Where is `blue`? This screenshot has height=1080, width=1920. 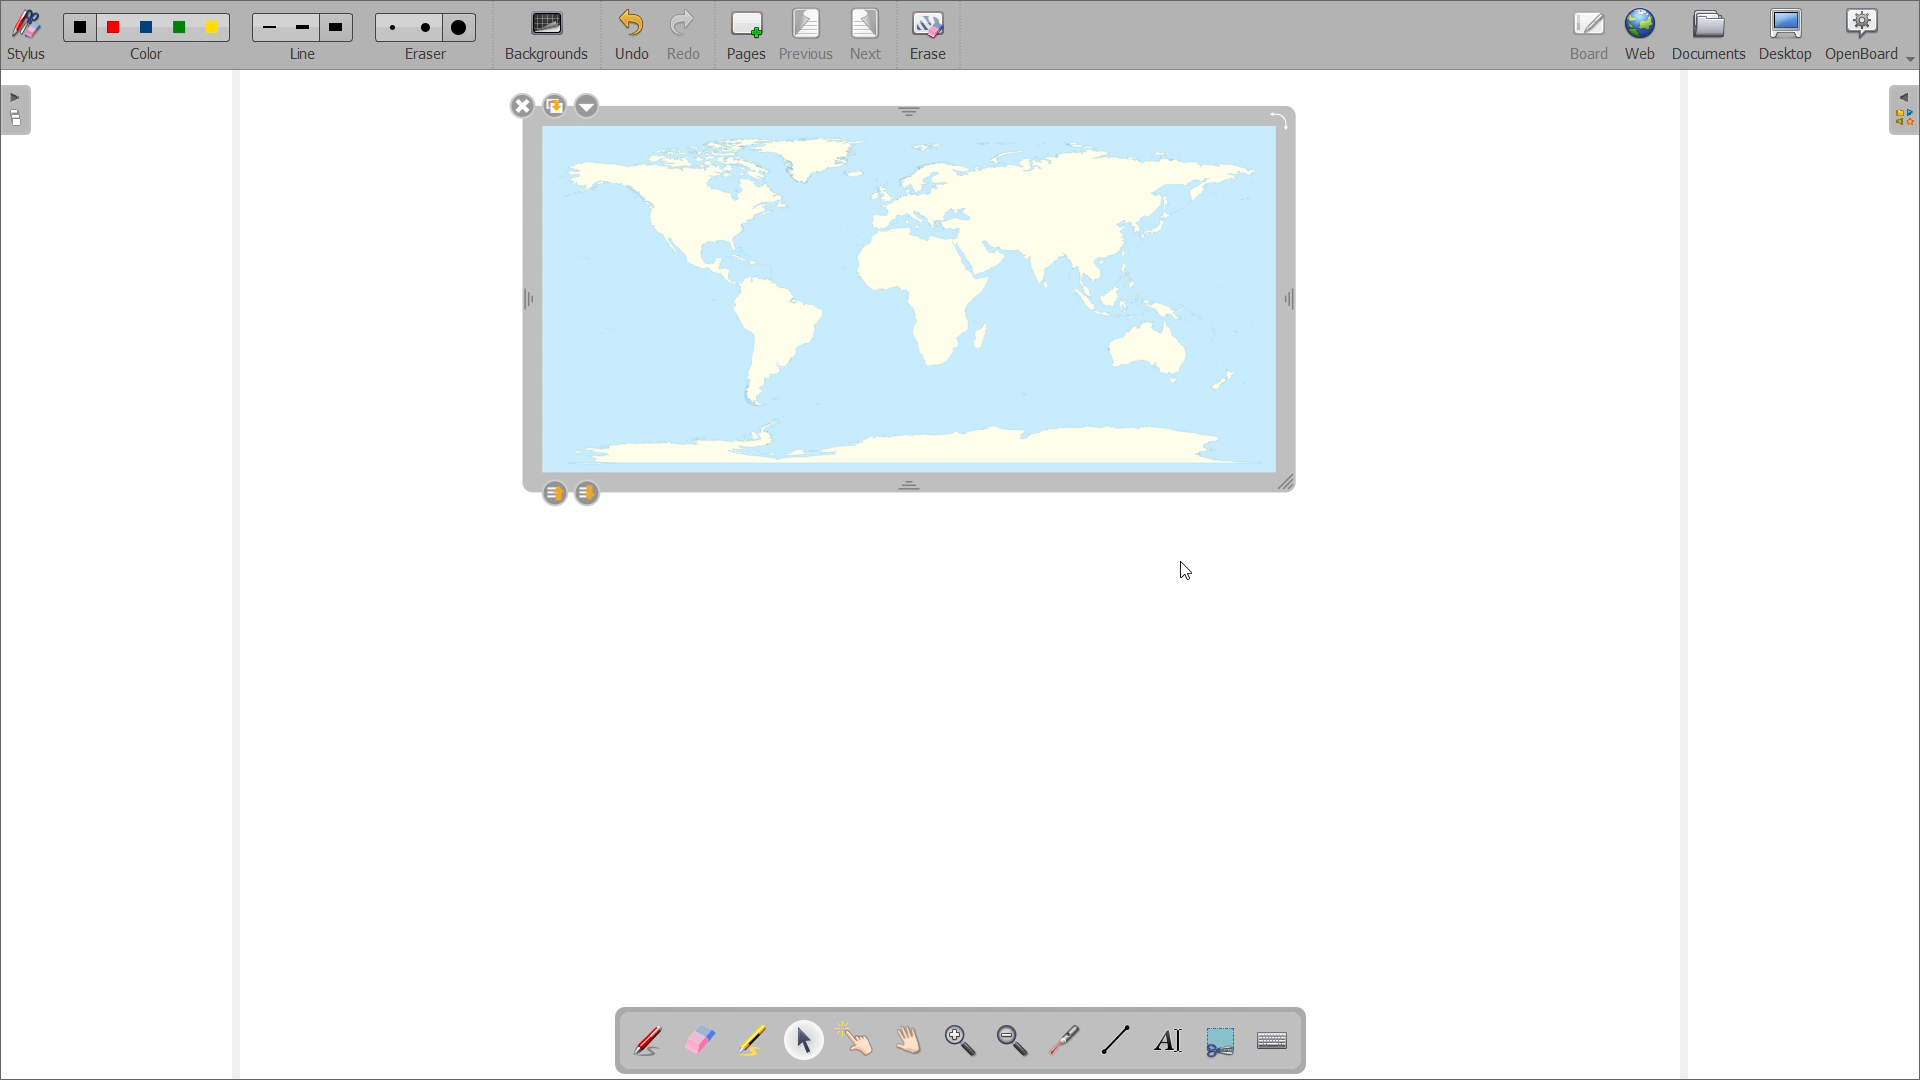
blue is located at coordinates (148, 27).